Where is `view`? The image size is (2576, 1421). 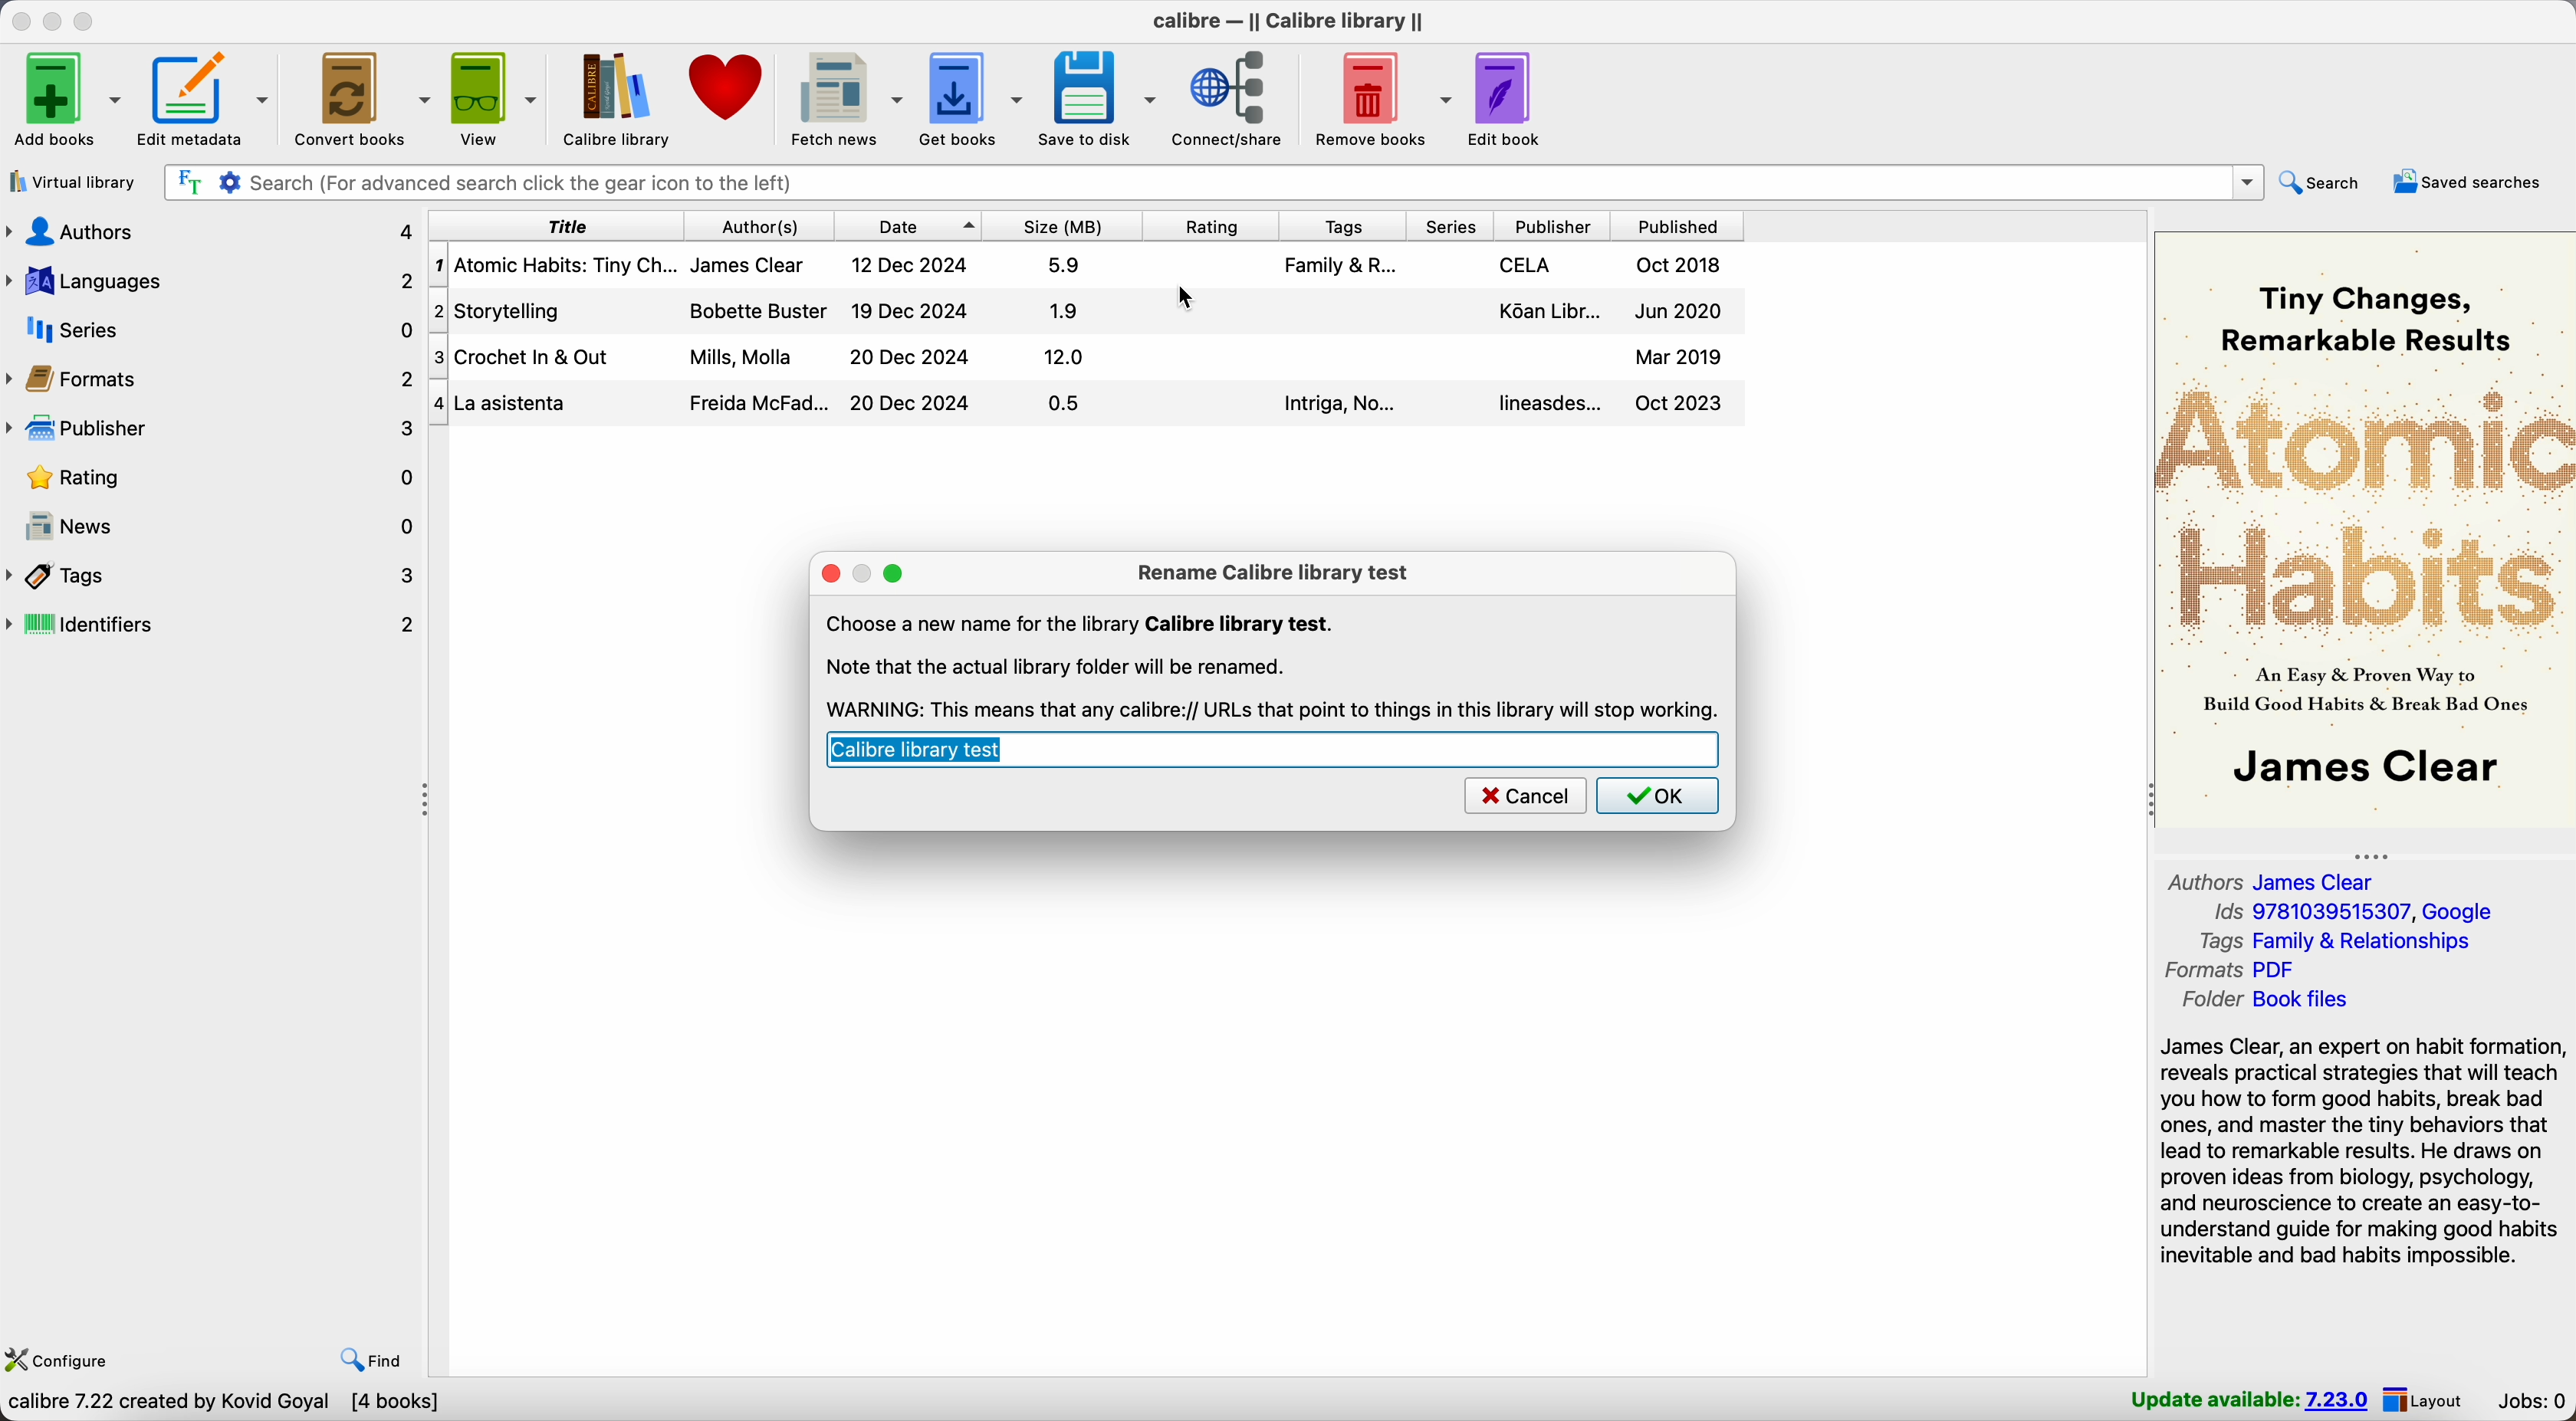 view is located at coordinates (496, 100).